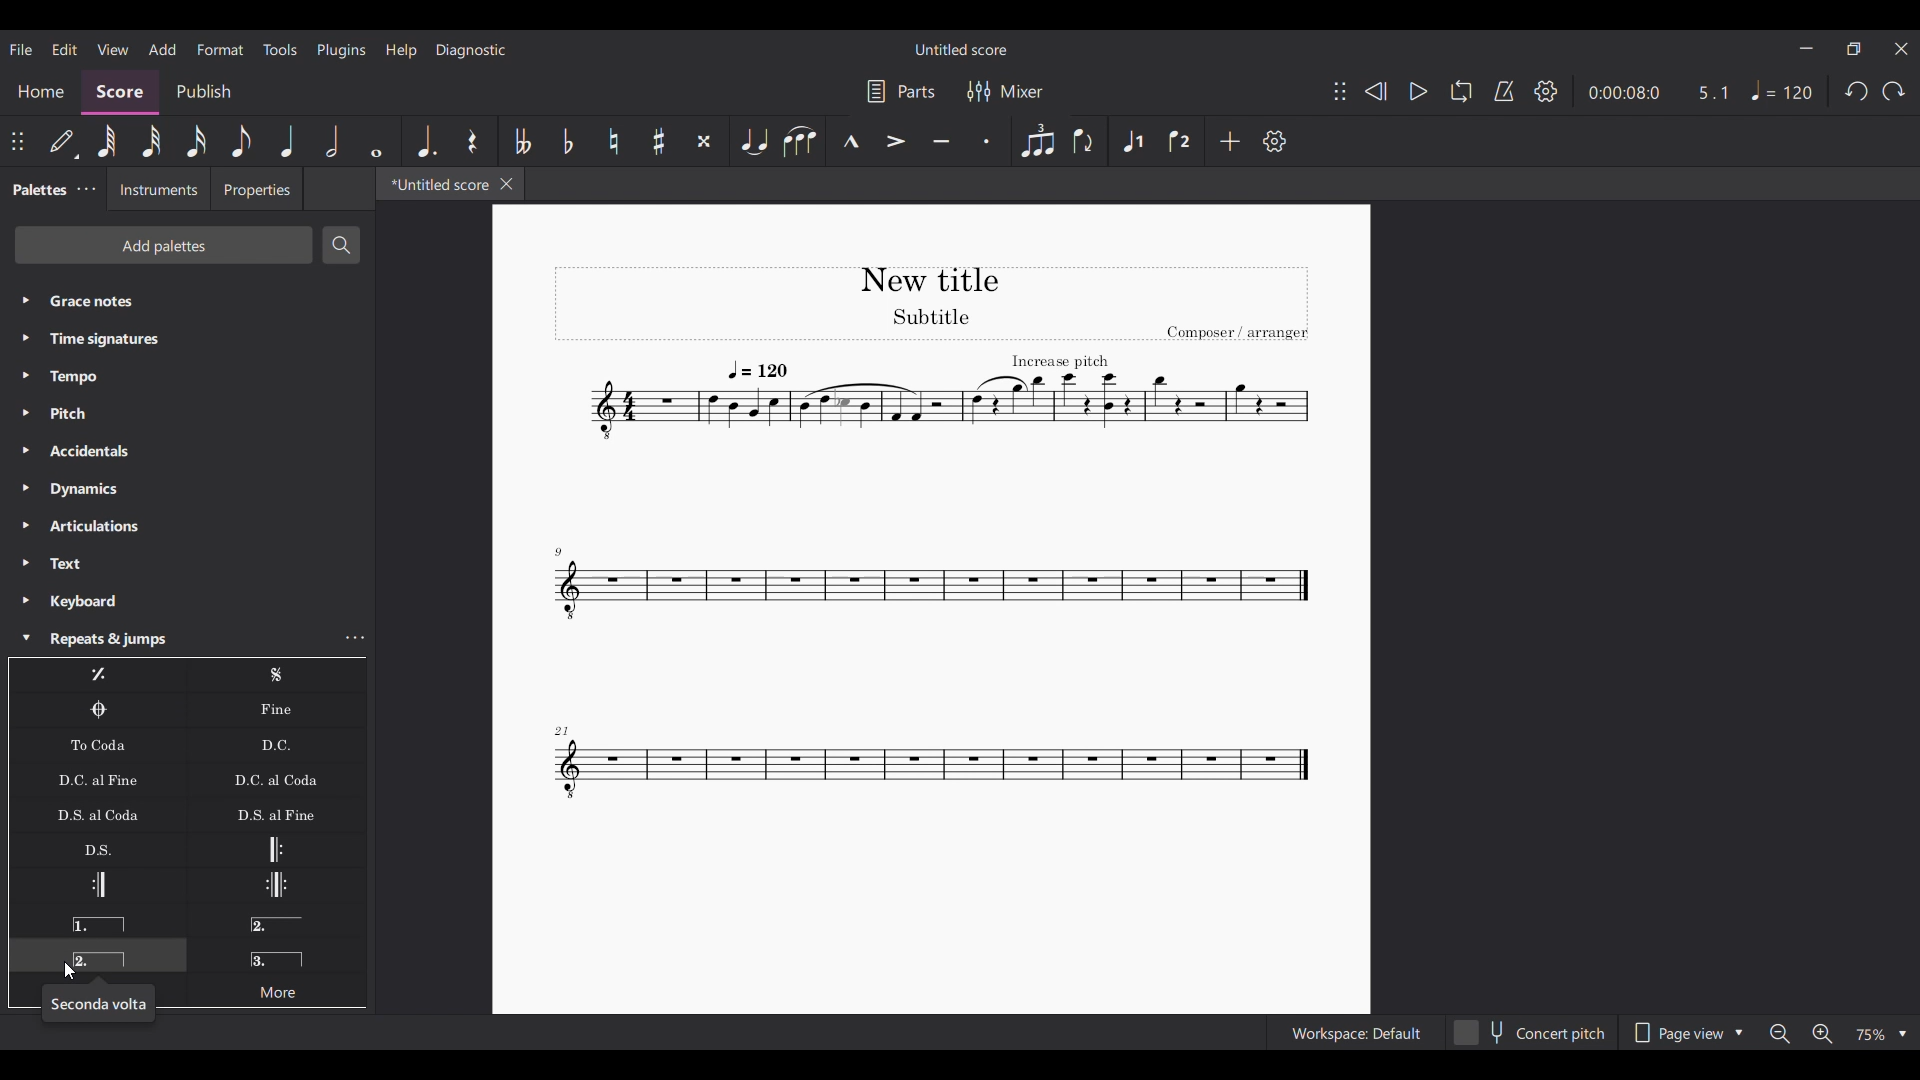  Describe the element at coordinates (277, 675) in the screenshot. I see `Segno` at that location.